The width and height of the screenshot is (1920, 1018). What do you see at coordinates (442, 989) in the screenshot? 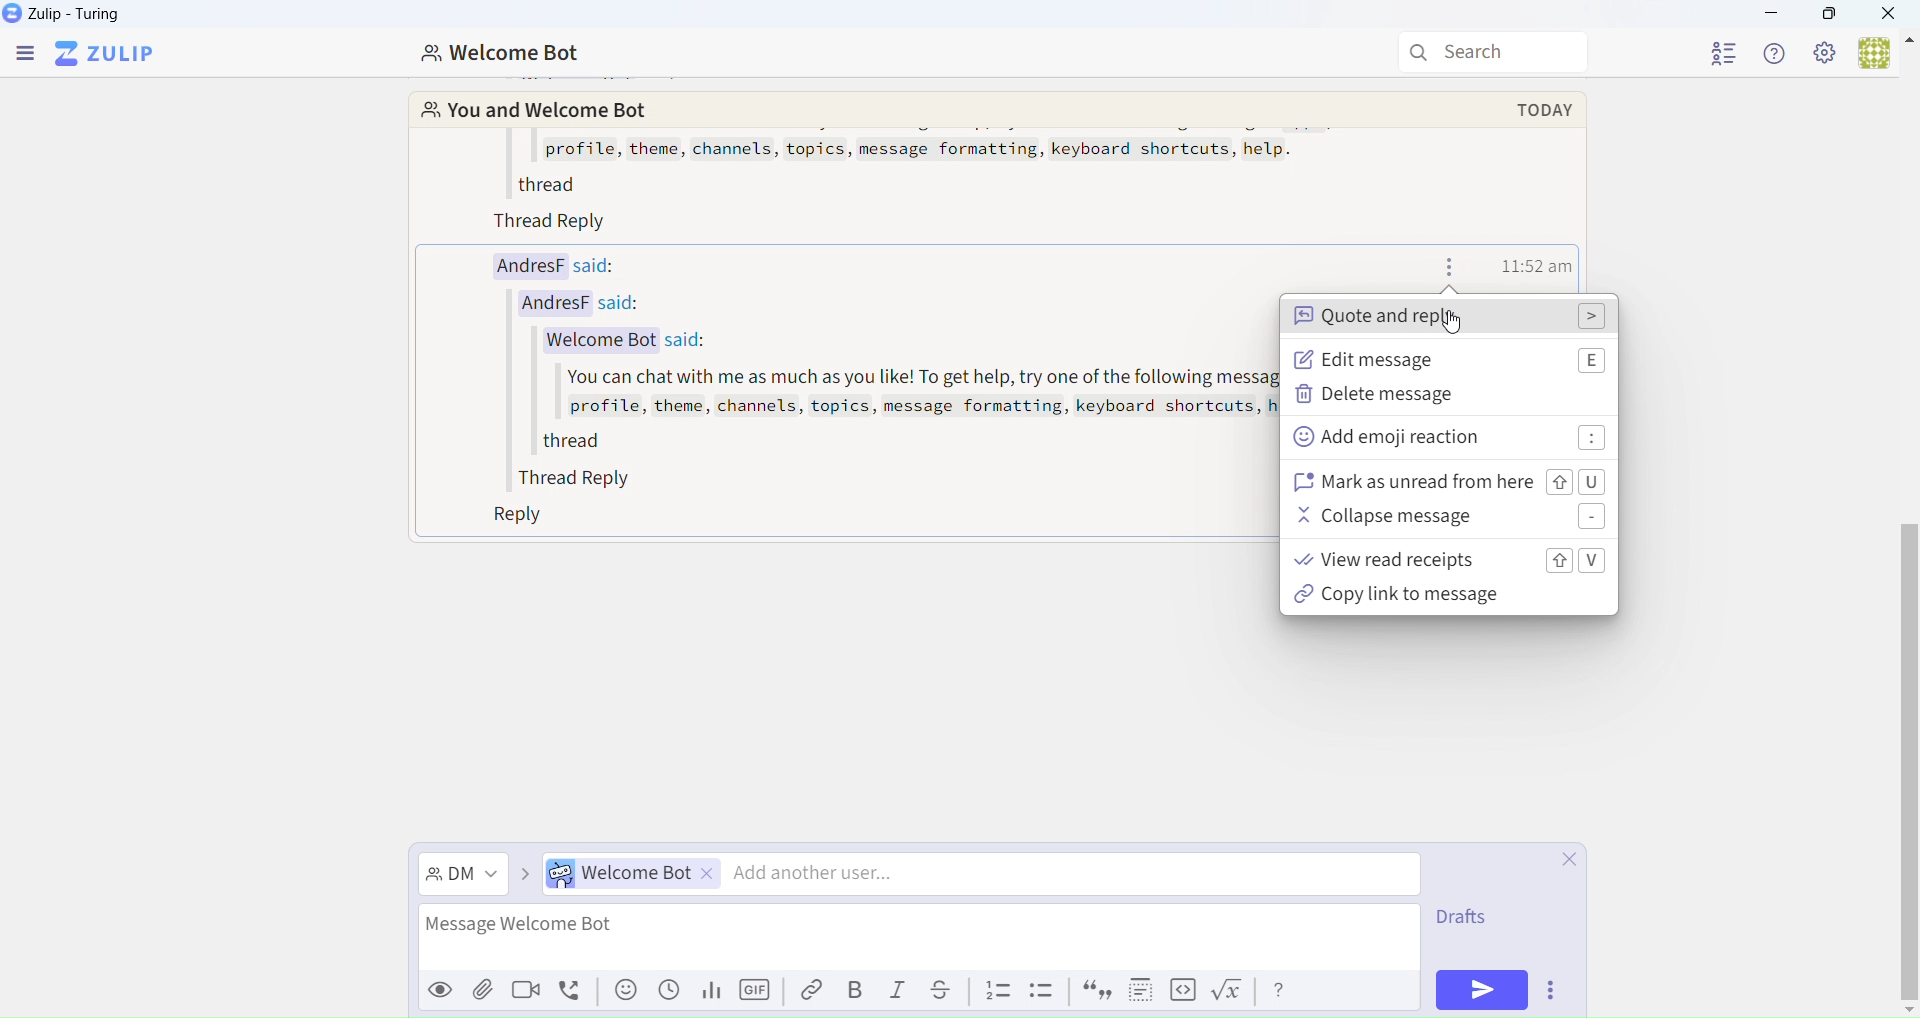
I see `Preview` at bounding box center [442, 989].